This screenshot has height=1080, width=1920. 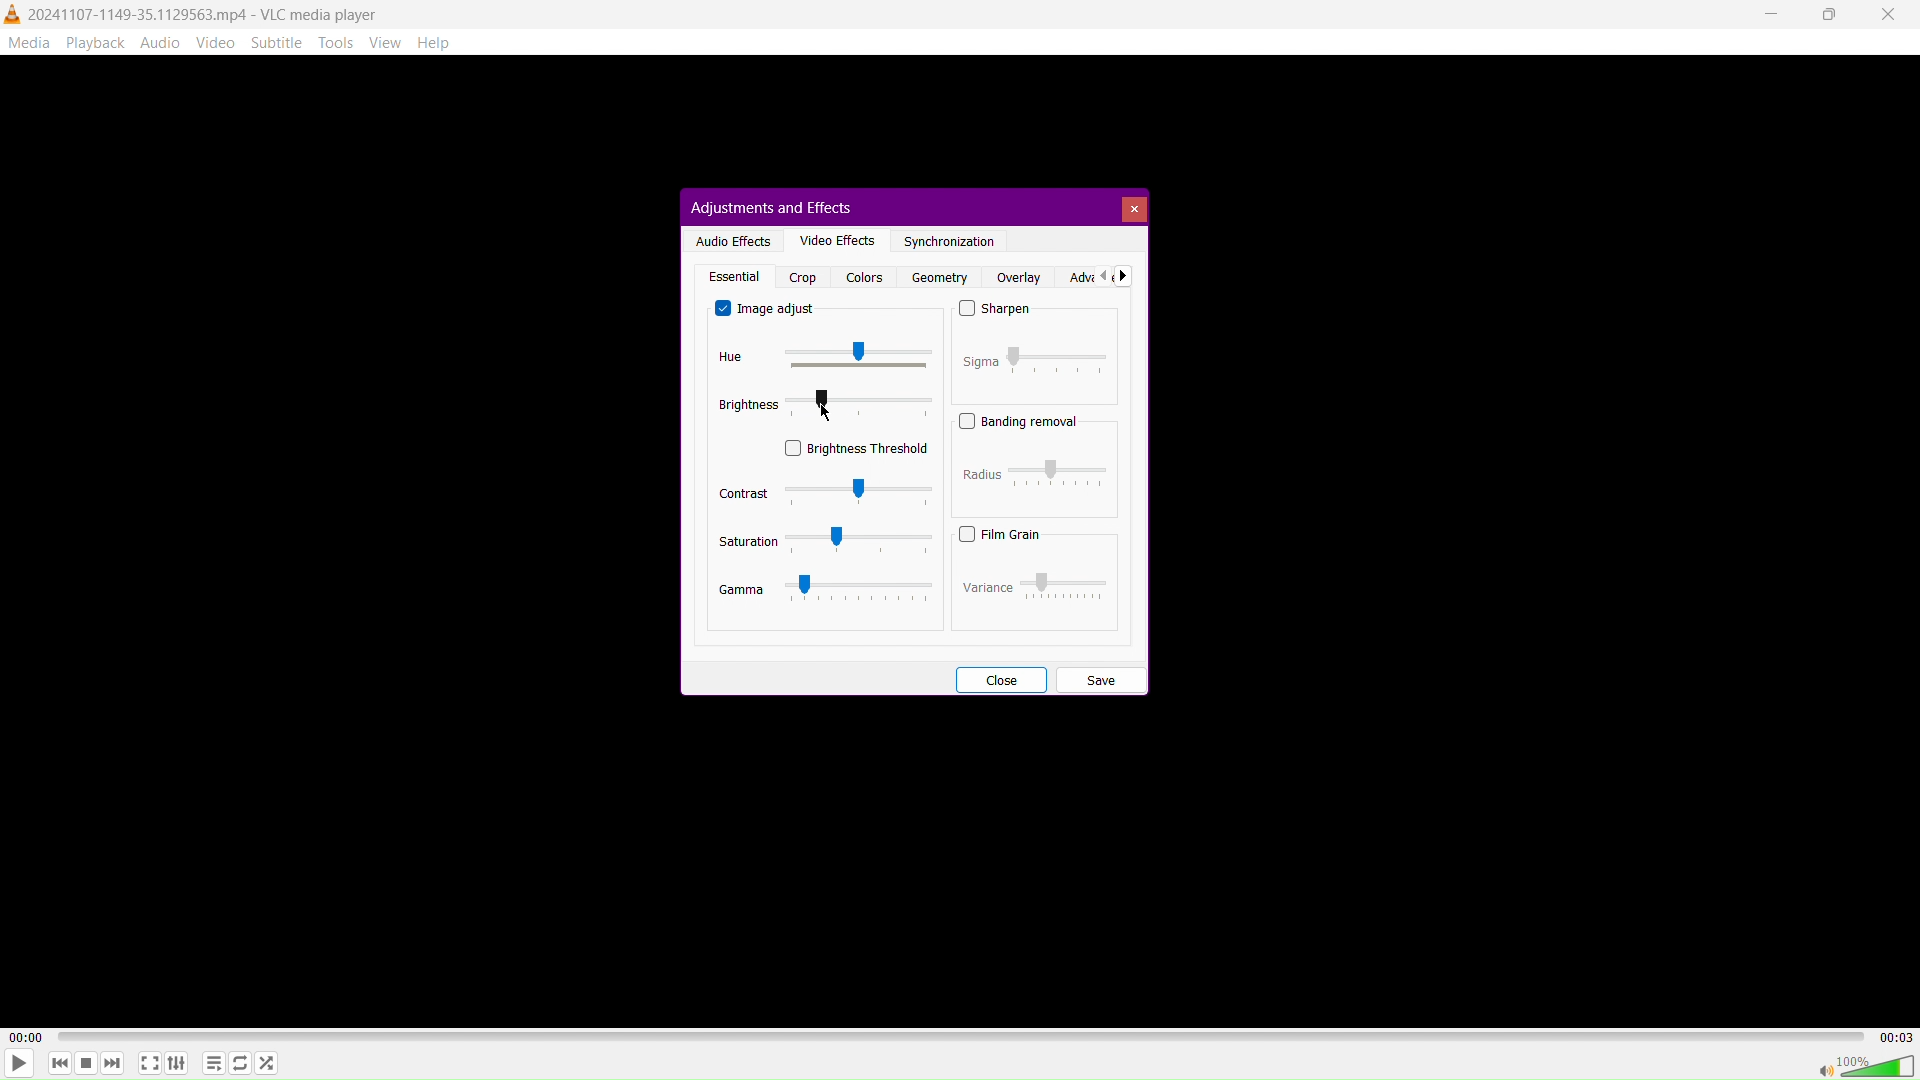 What do you see at coordinates (963, 1034) in the screenshot?
I see `TImeline` at bounding box center [963, 1034].